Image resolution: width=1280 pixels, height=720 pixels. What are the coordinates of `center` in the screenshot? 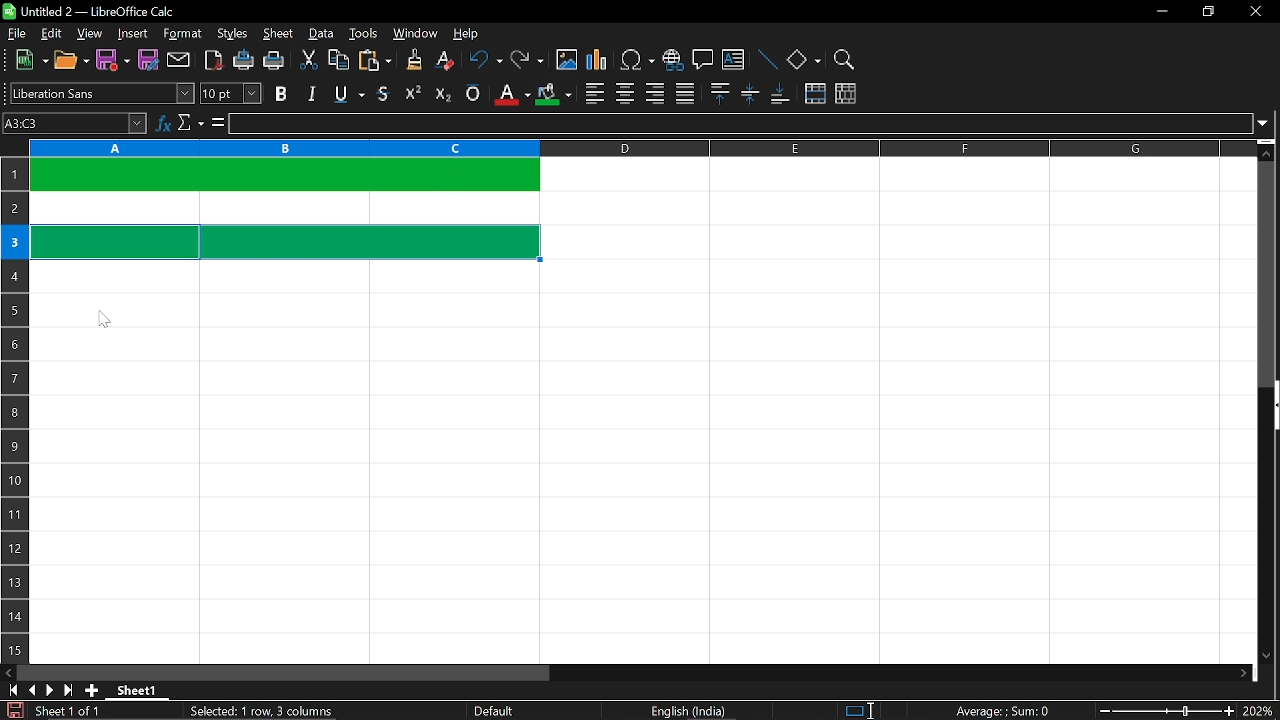 It's located at (625, 93).